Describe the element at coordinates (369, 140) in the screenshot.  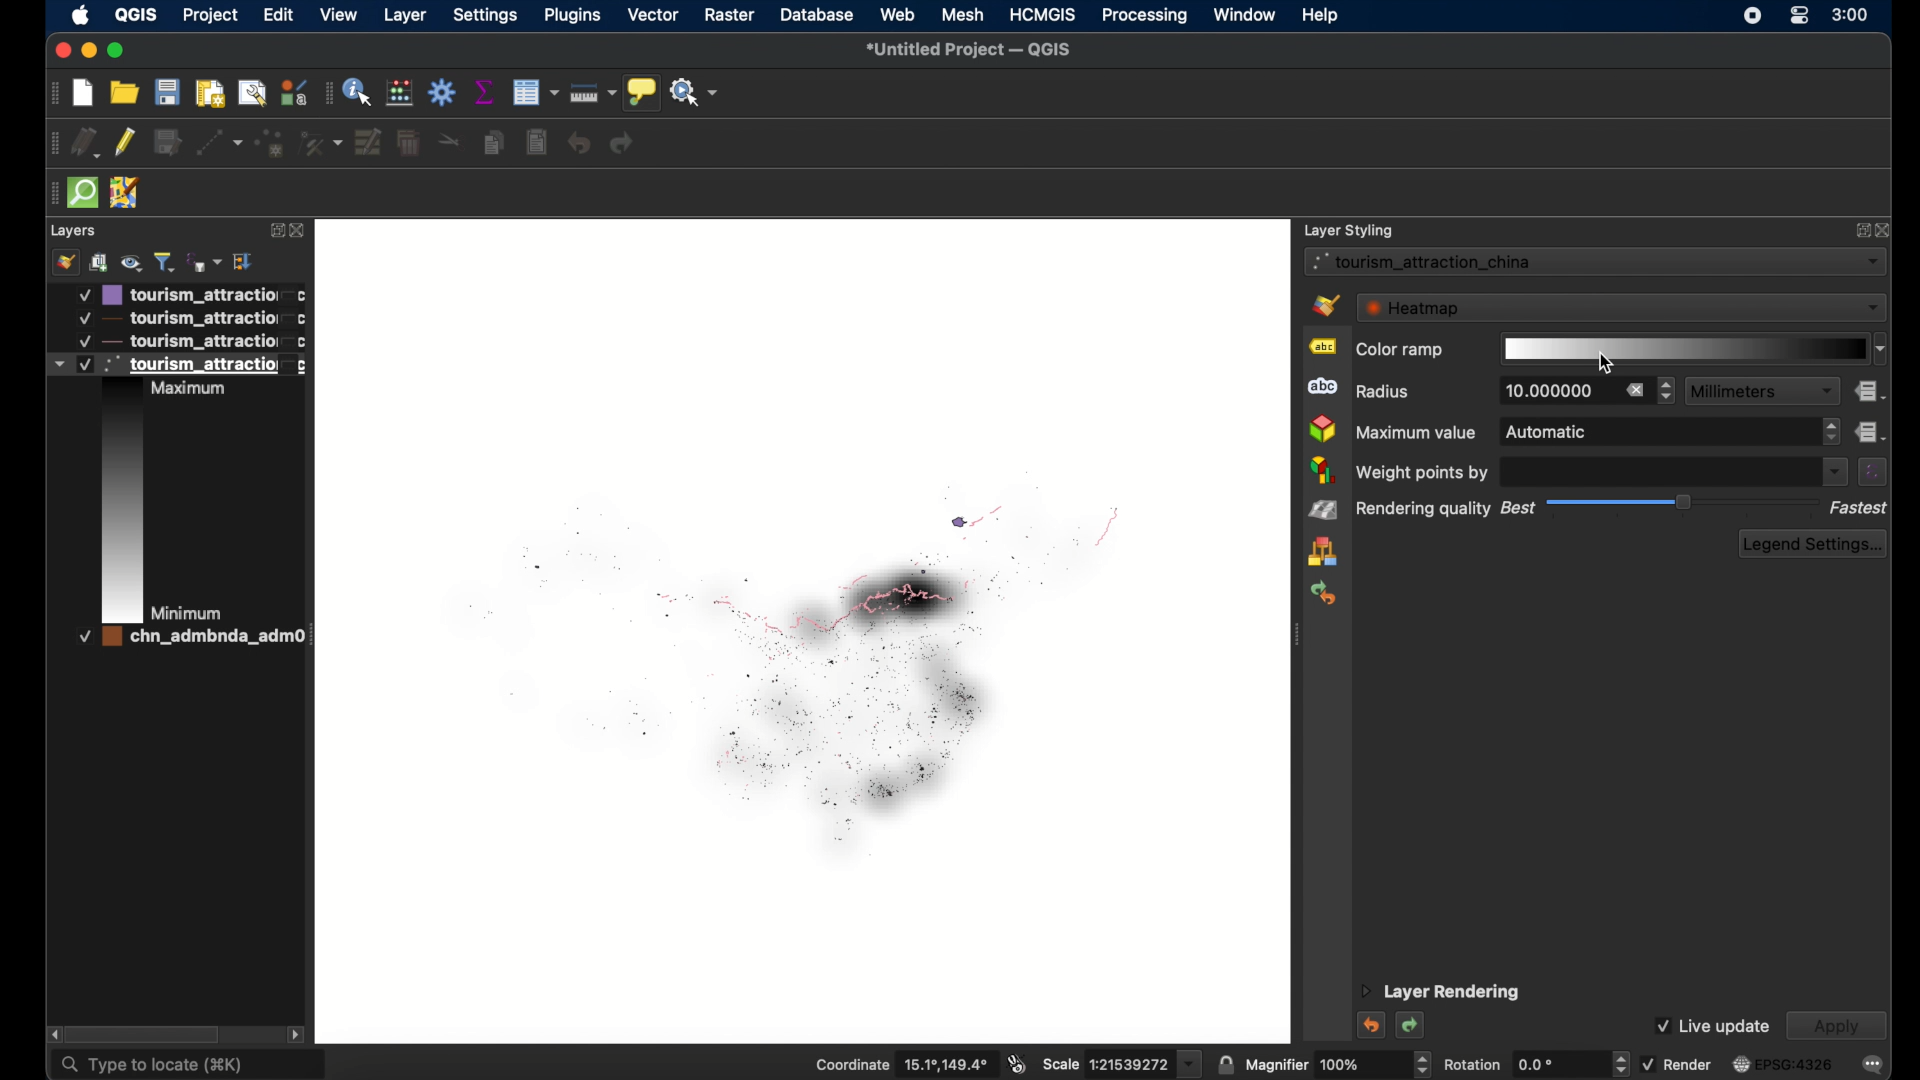
I see `modify attributes` at that location.